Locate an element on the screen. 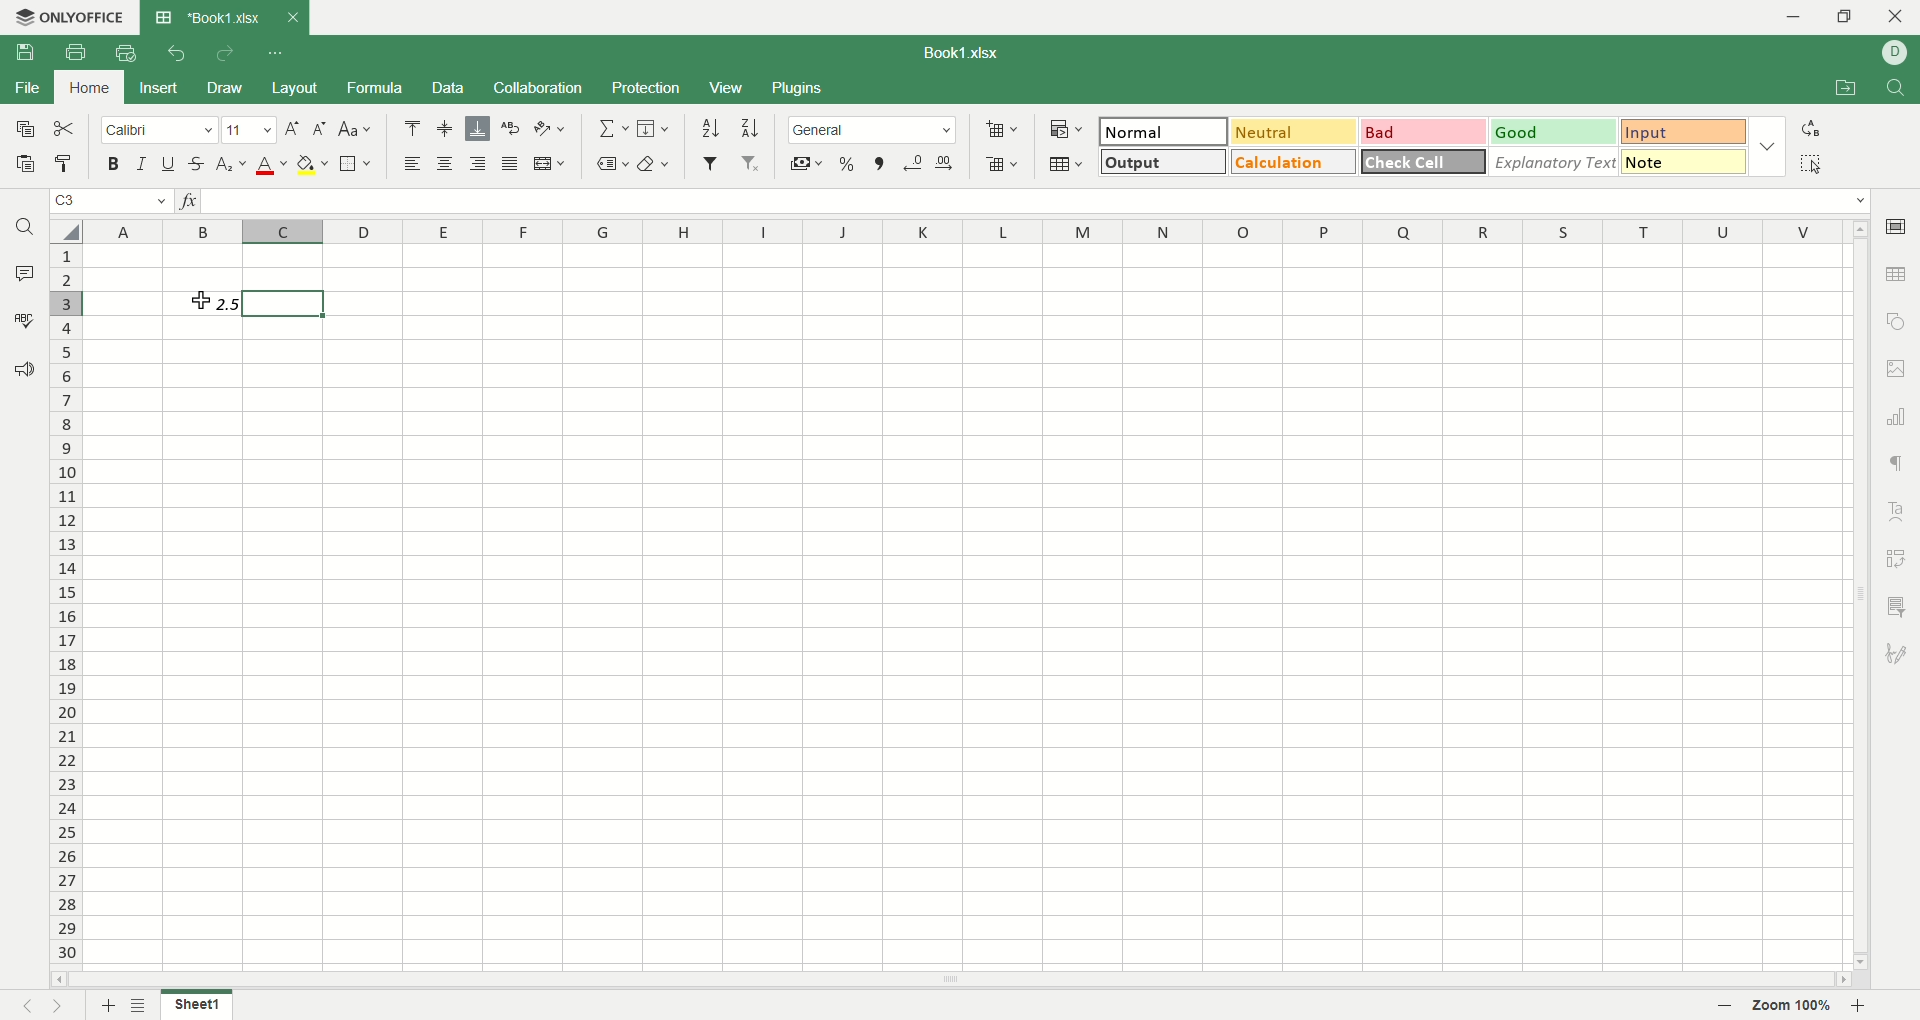 Image resolution: width=1920 pixels, height=1020 pixels. slicer is located at coordinates (1900, 606).